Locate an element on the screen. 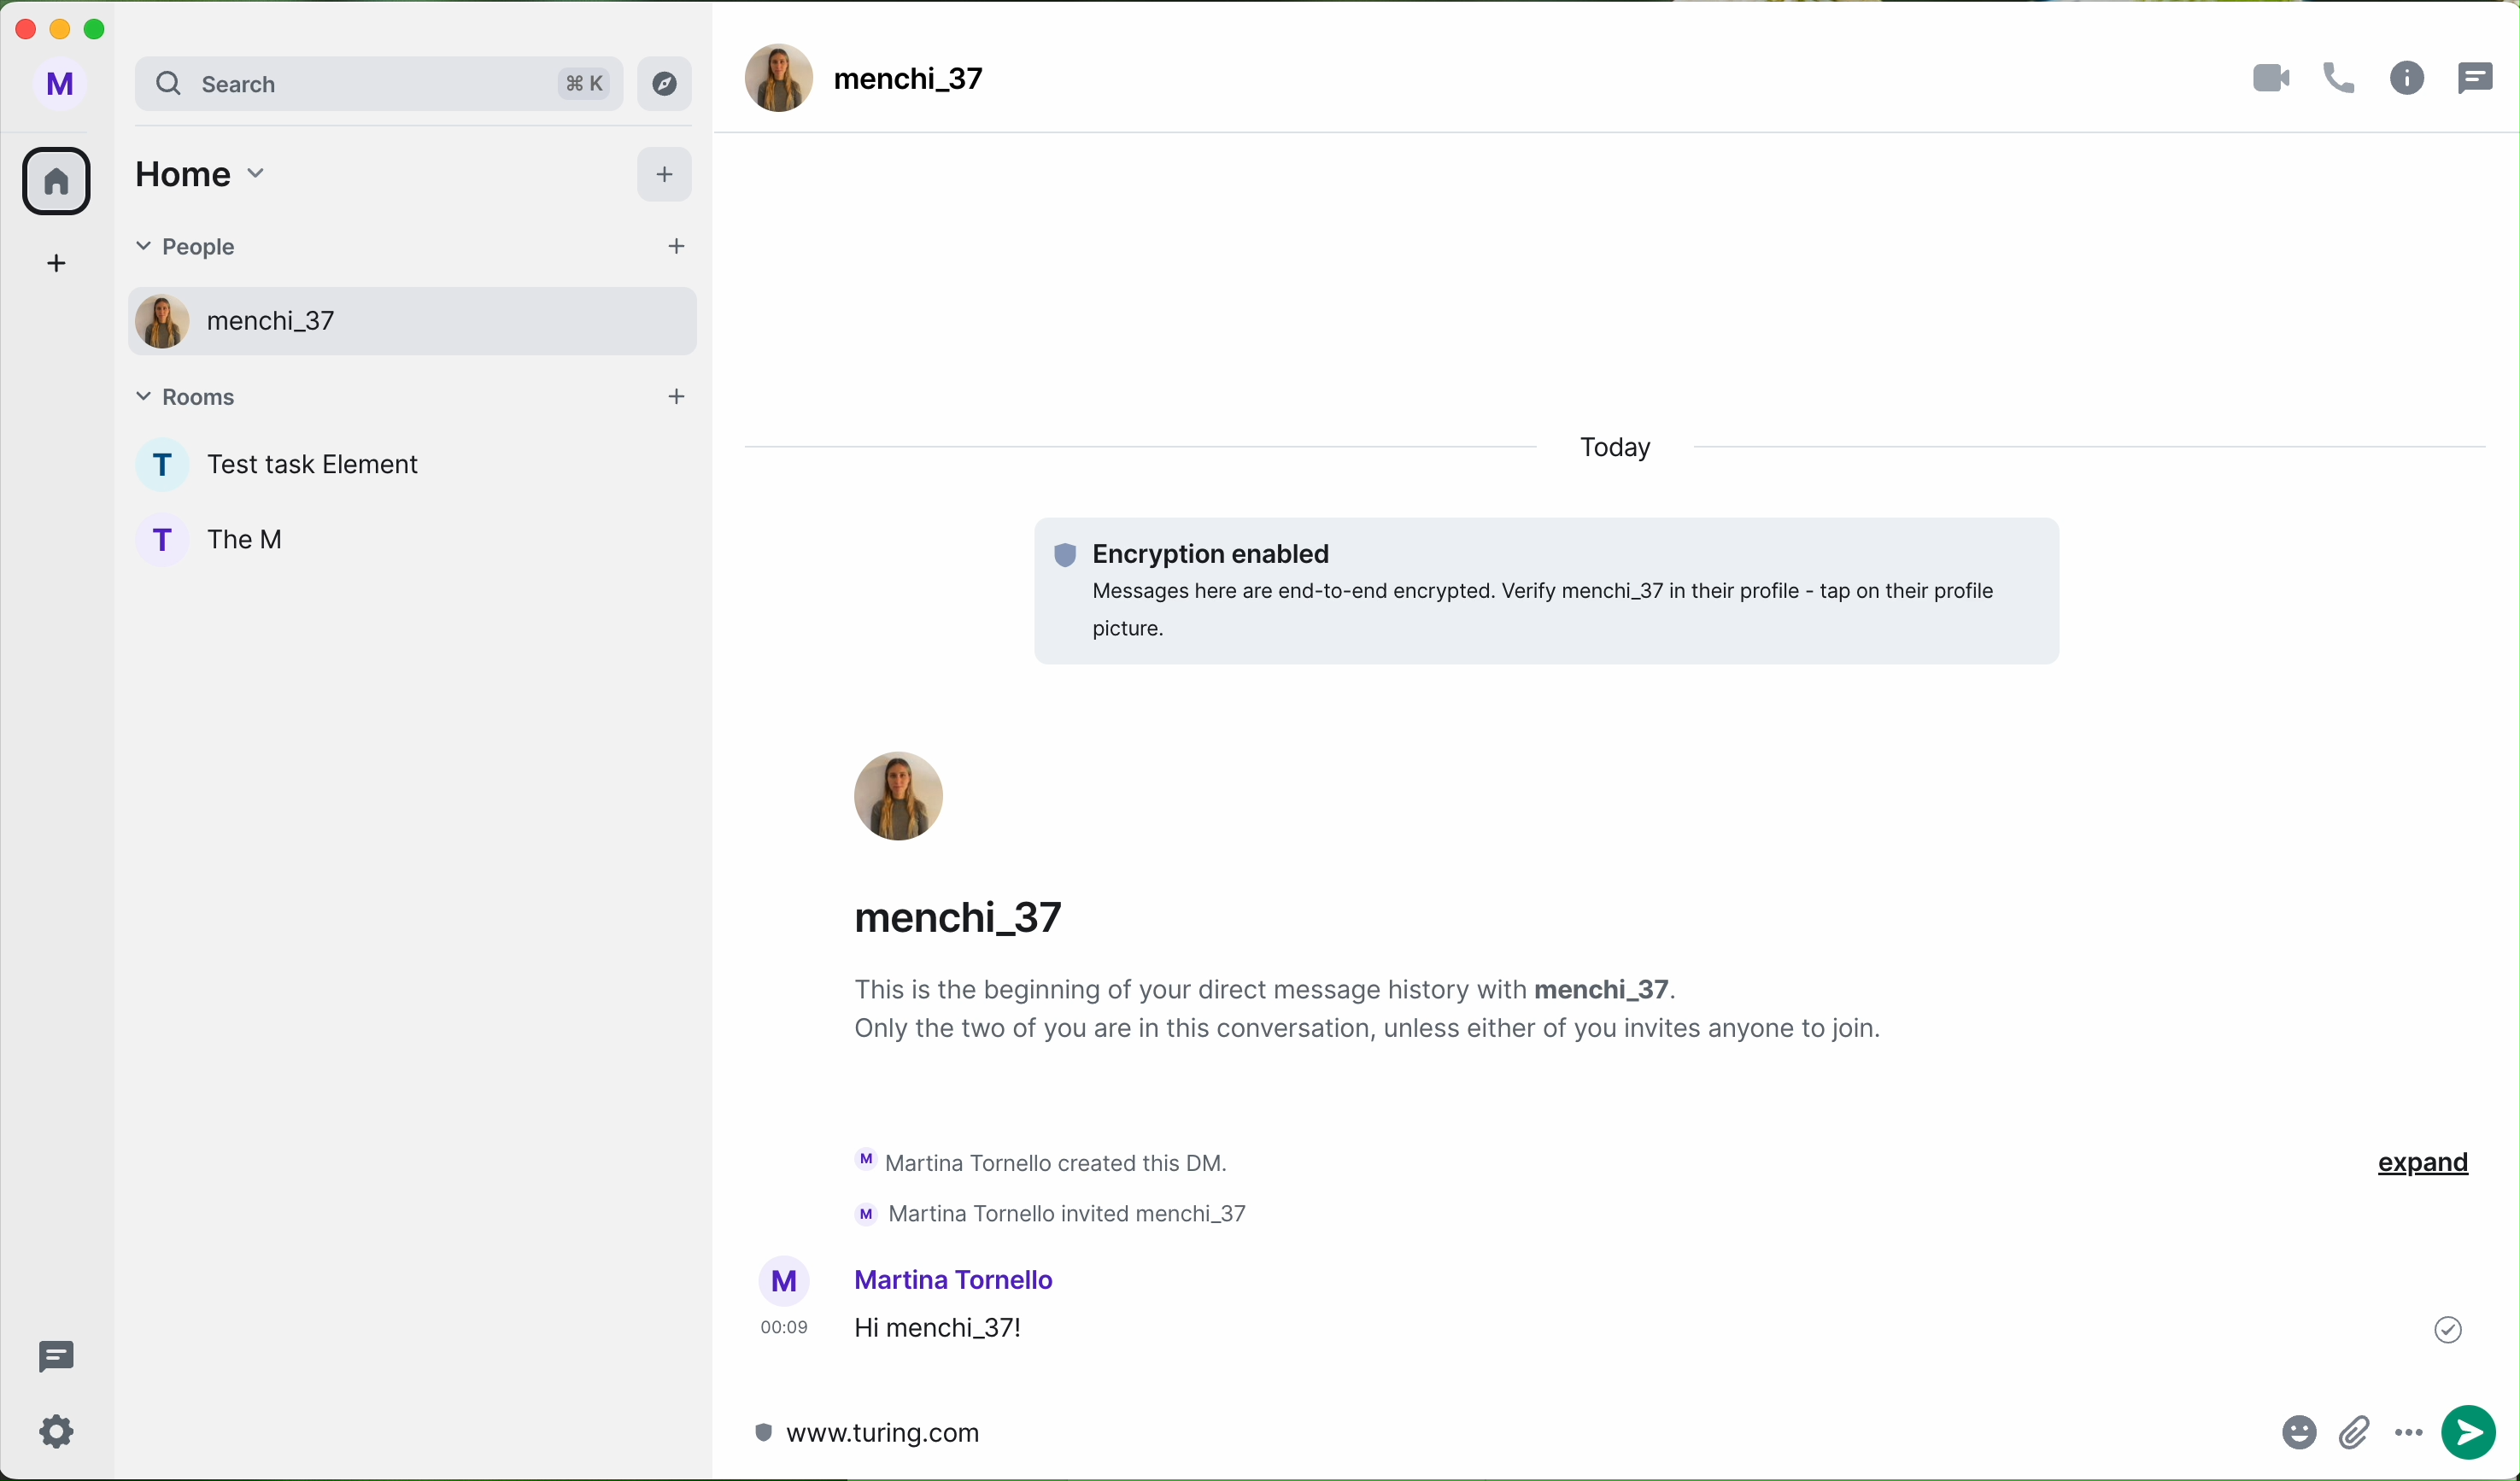 The height and width of the screenshot is (1481, 2520). search bar is located at coordinates (376, 86).